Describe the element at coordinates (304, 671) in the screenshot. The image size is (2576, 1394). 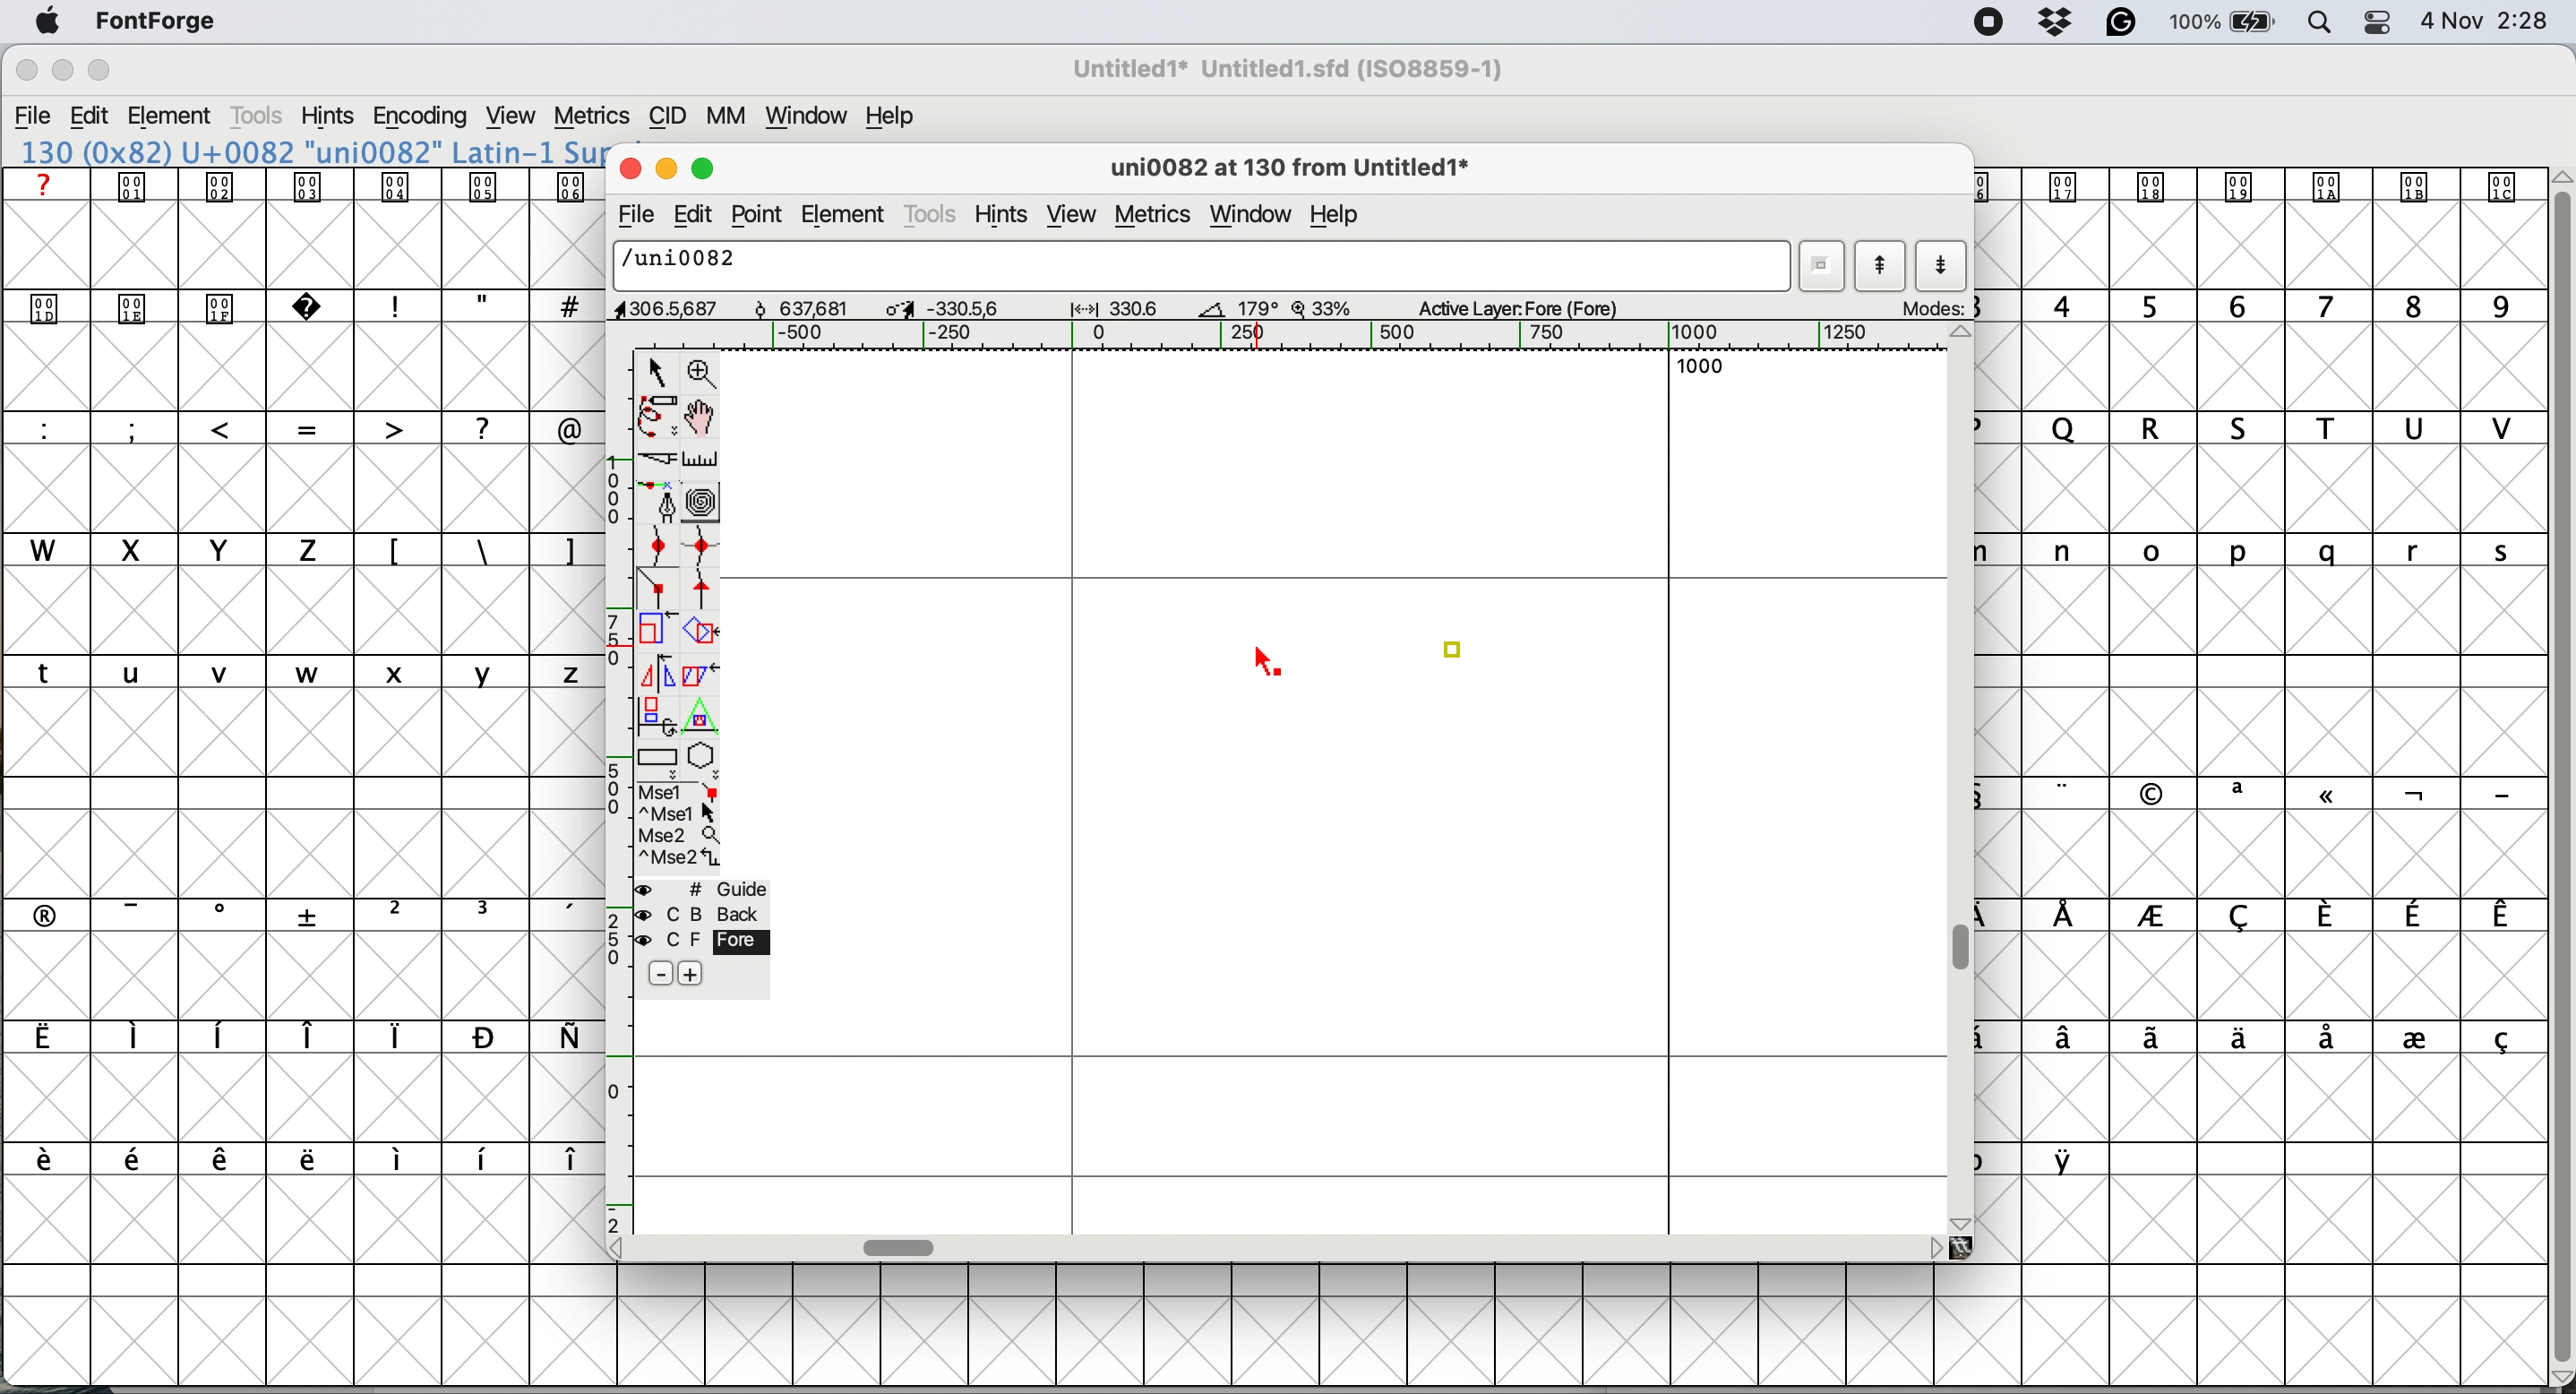
I see `lower case letters` at that location.